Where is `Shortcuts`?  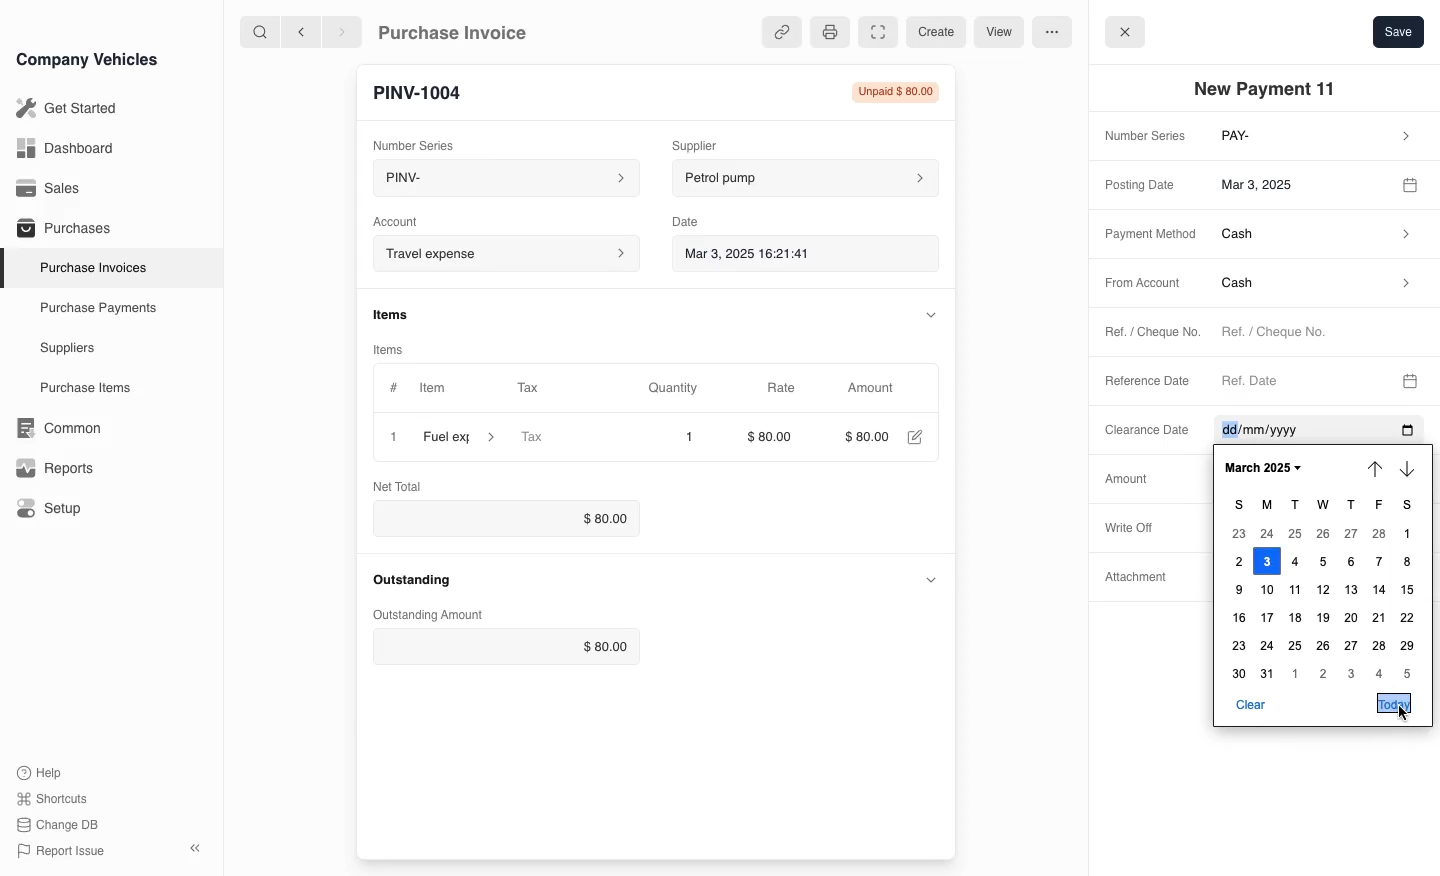
Shortcuts is located at coordinates (53, 800).